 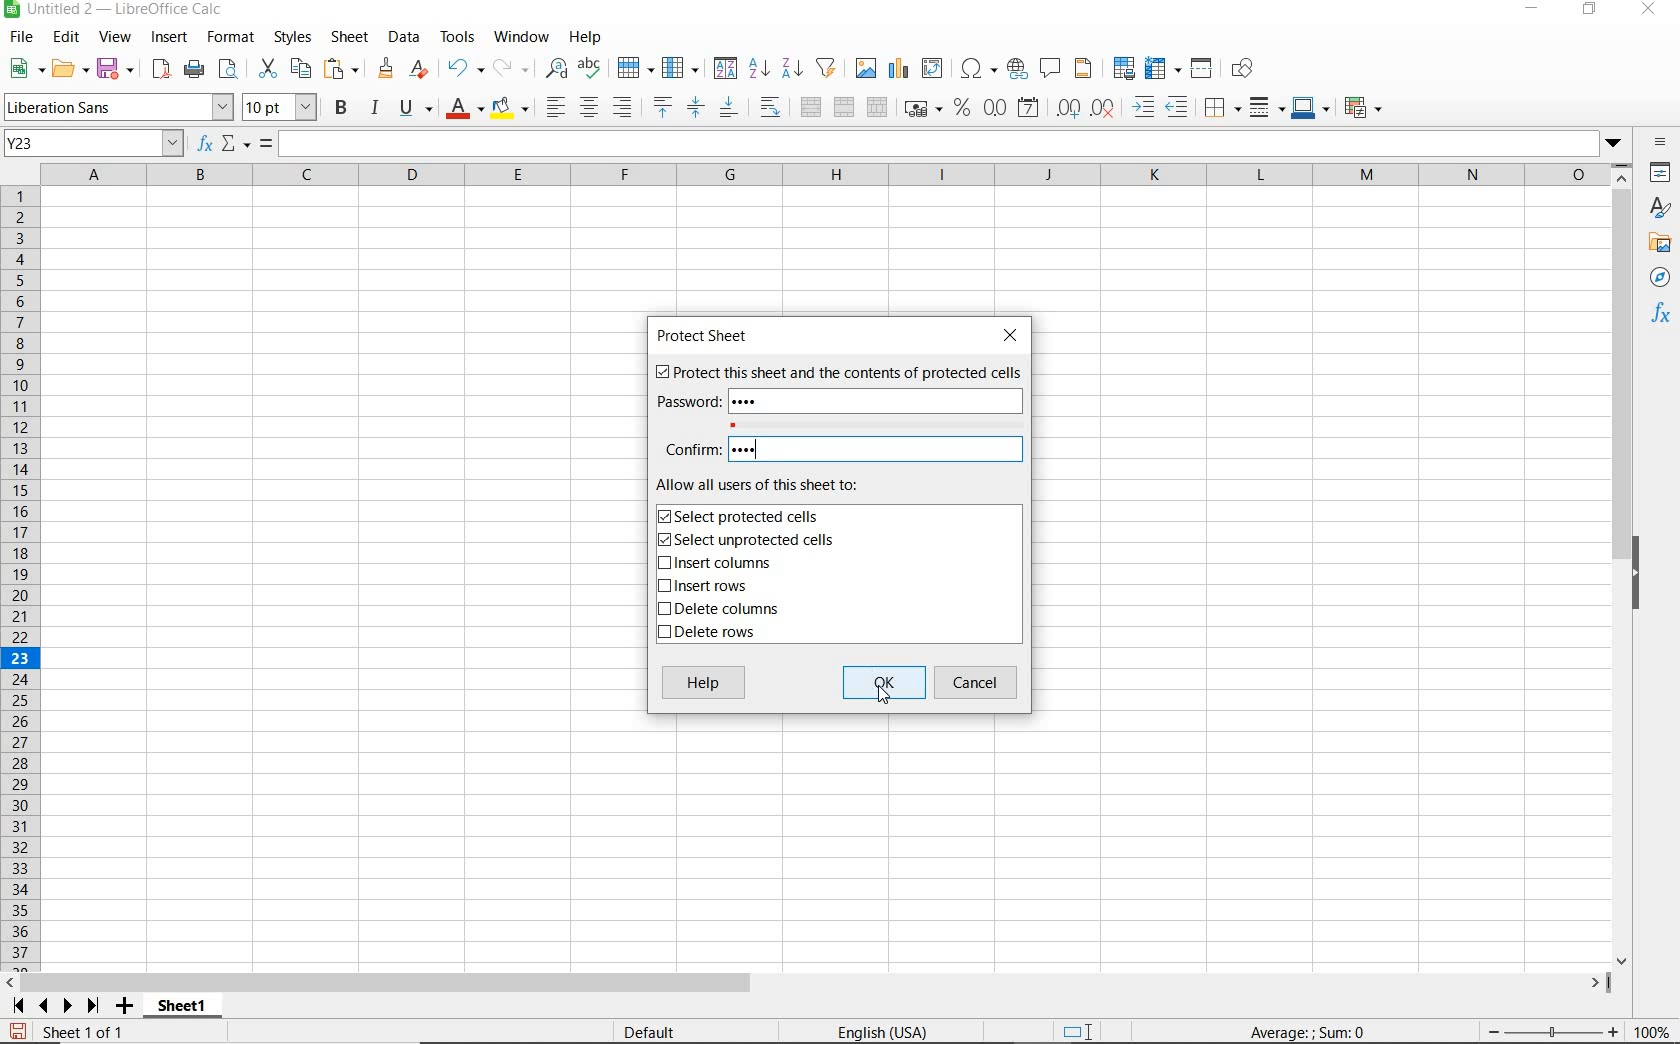 What do you see at coordinates (933, 68) in the screenshot?
I see `INSERT OR EDIT PIVOT TABLE` at bounding box center [933, 68].